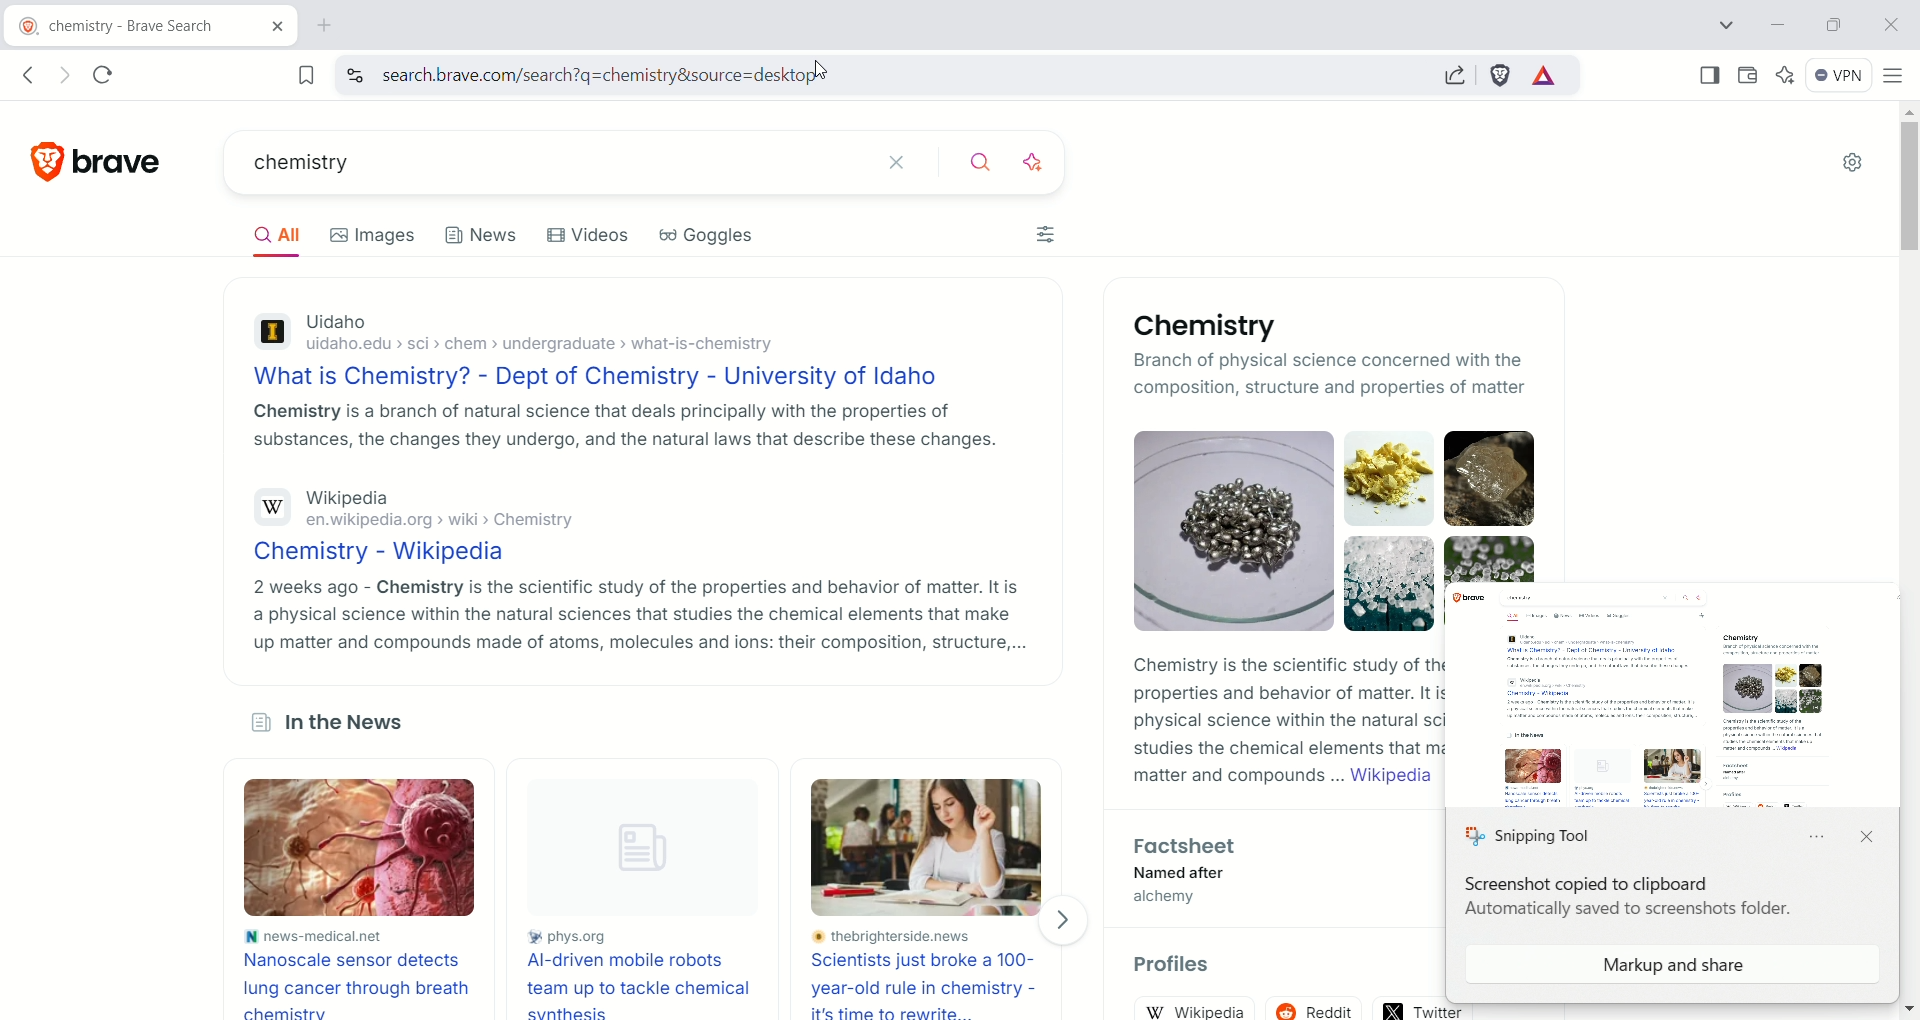  Describe the element at coordinates (827, 72) in the screenshot. I see `cursor` at that location.